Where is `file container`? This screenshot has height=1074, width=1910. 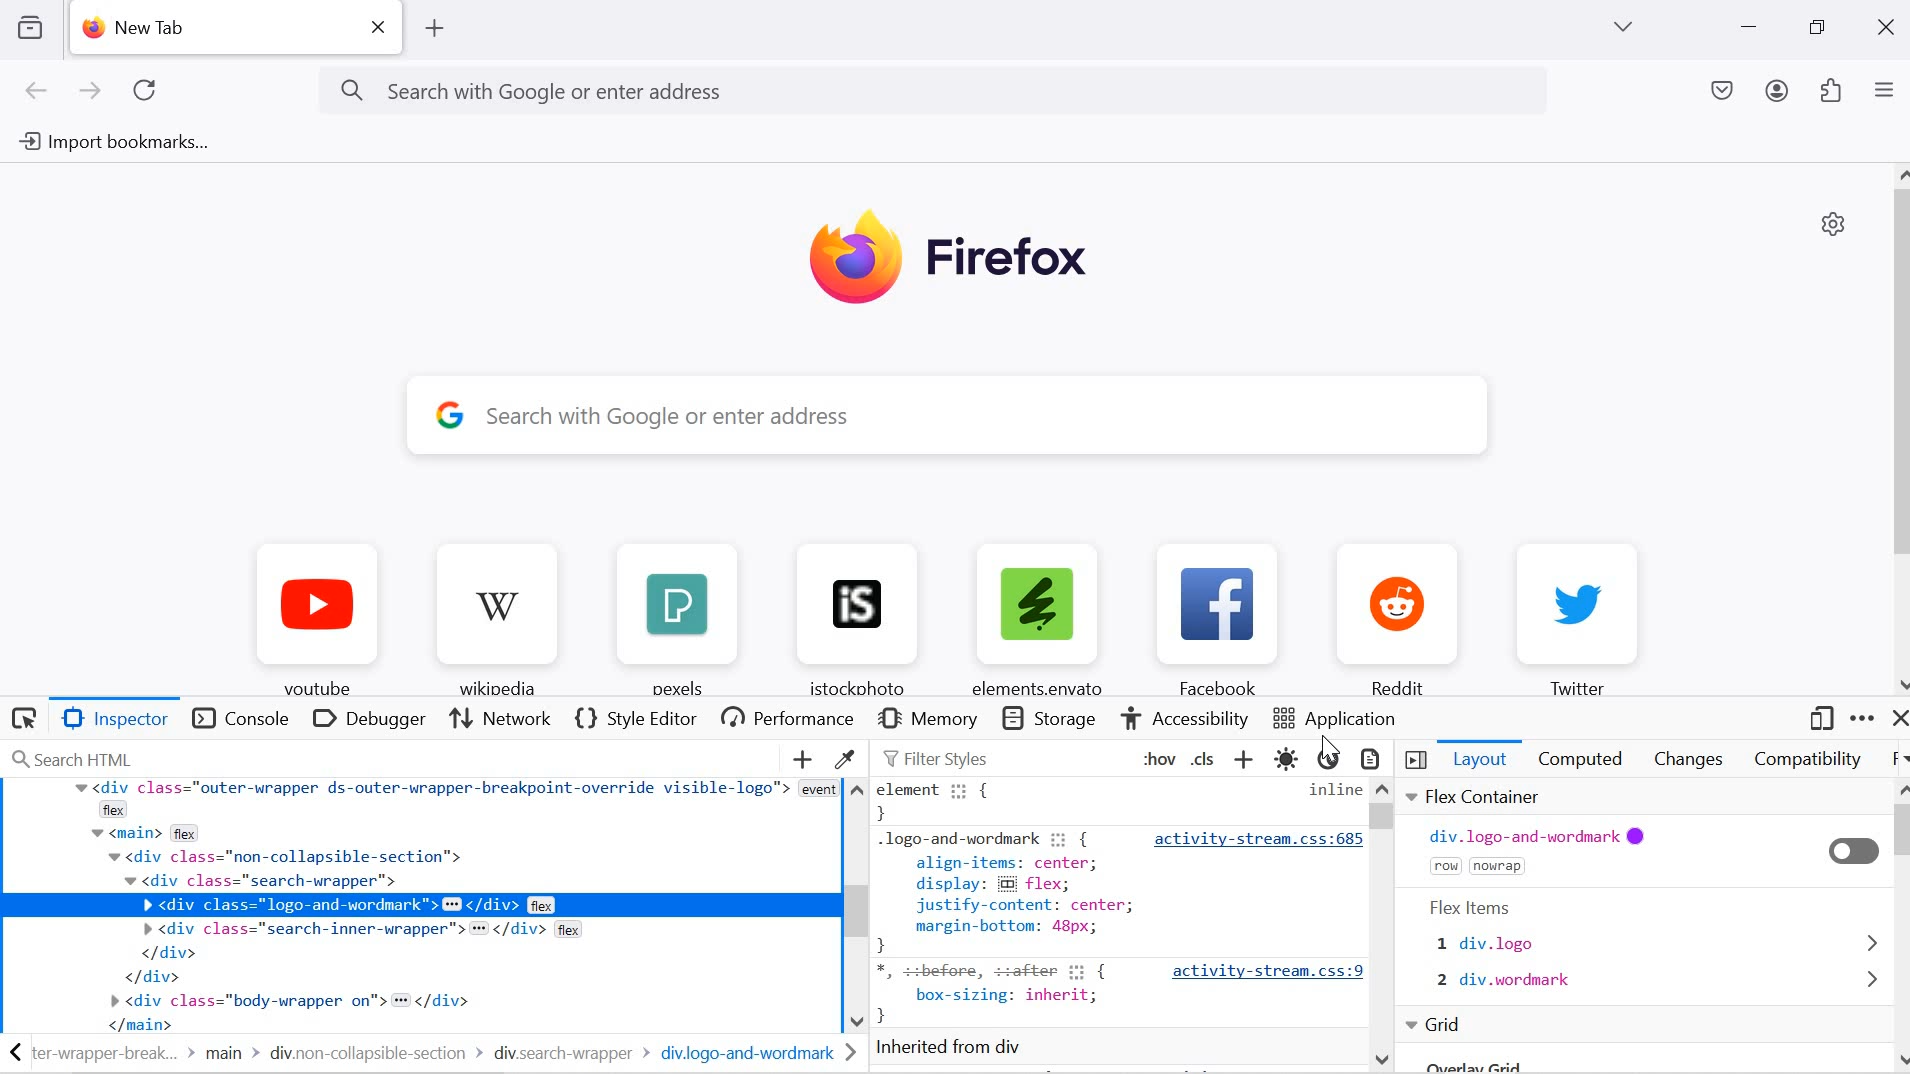
file container is located at coordinates (1477, 797).